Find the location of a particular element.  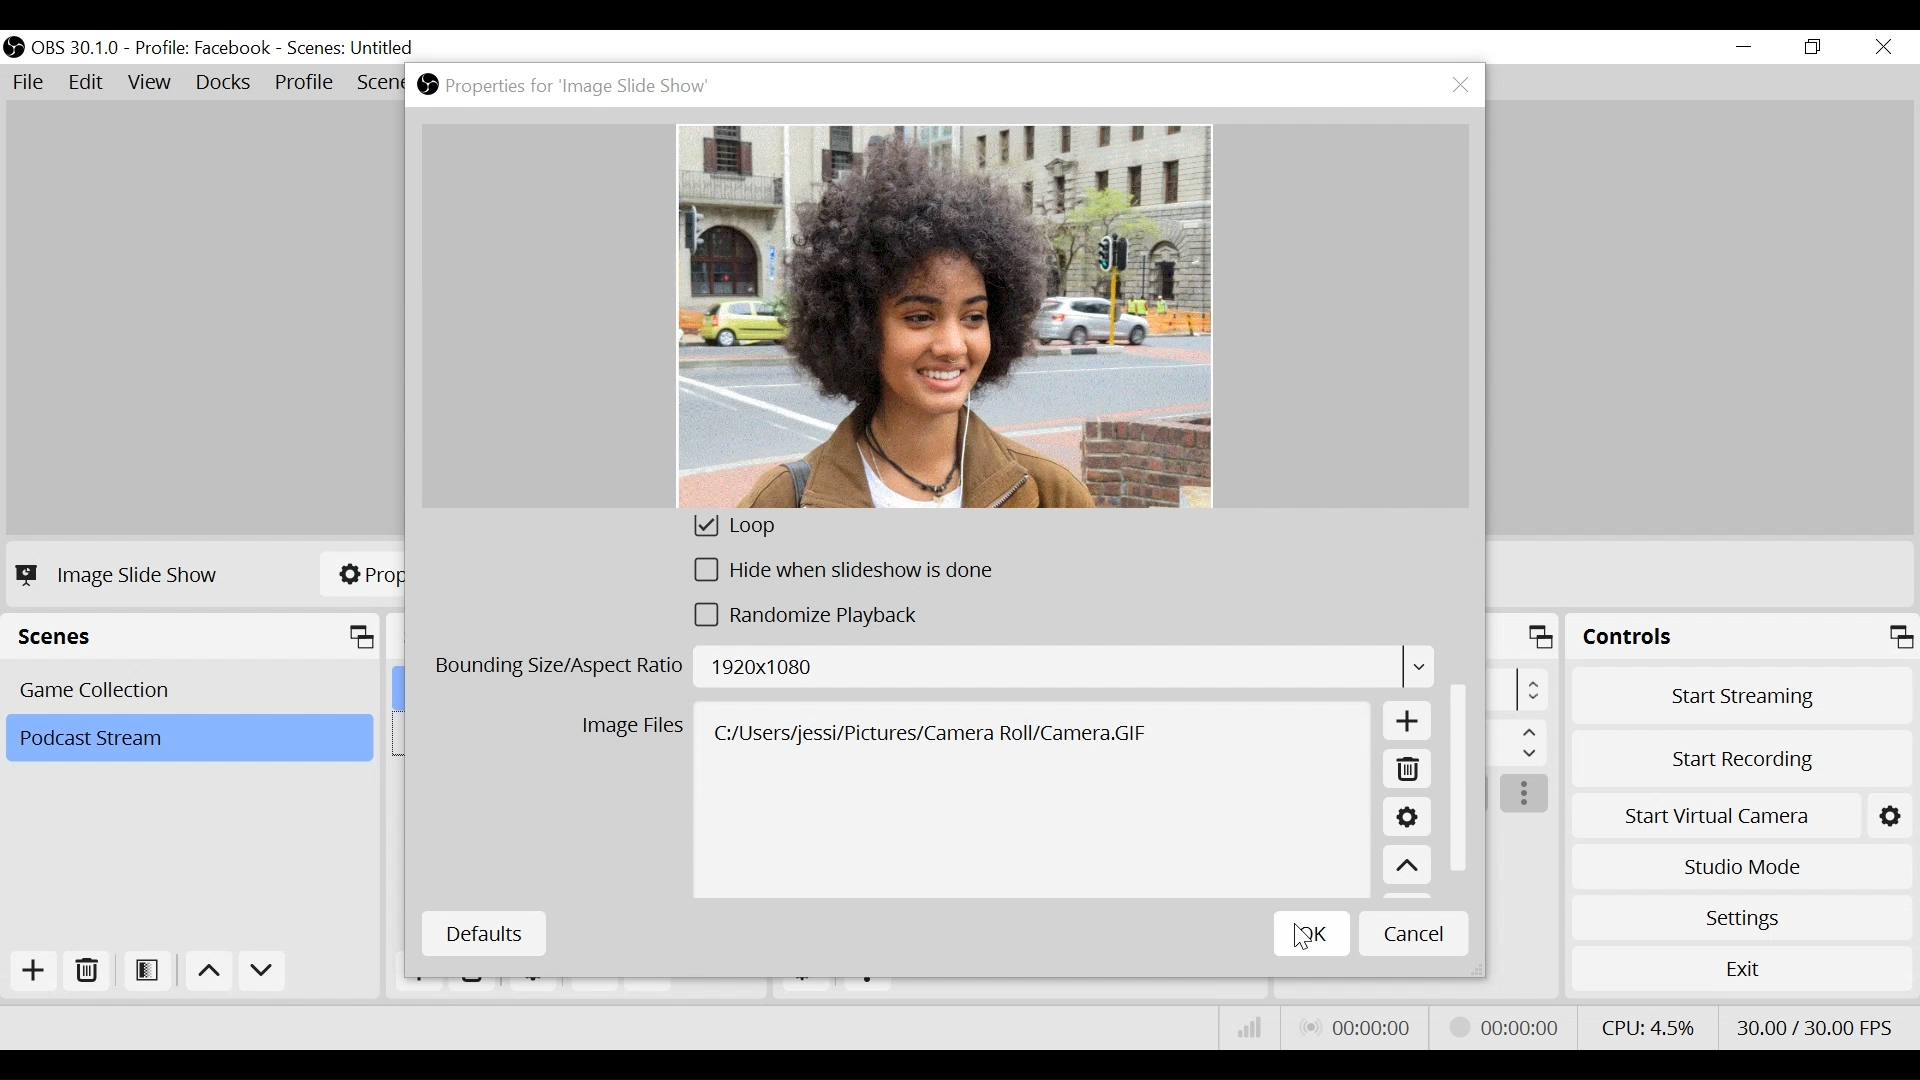

OBS Desktop Icon is located at coordinates (14, 47).